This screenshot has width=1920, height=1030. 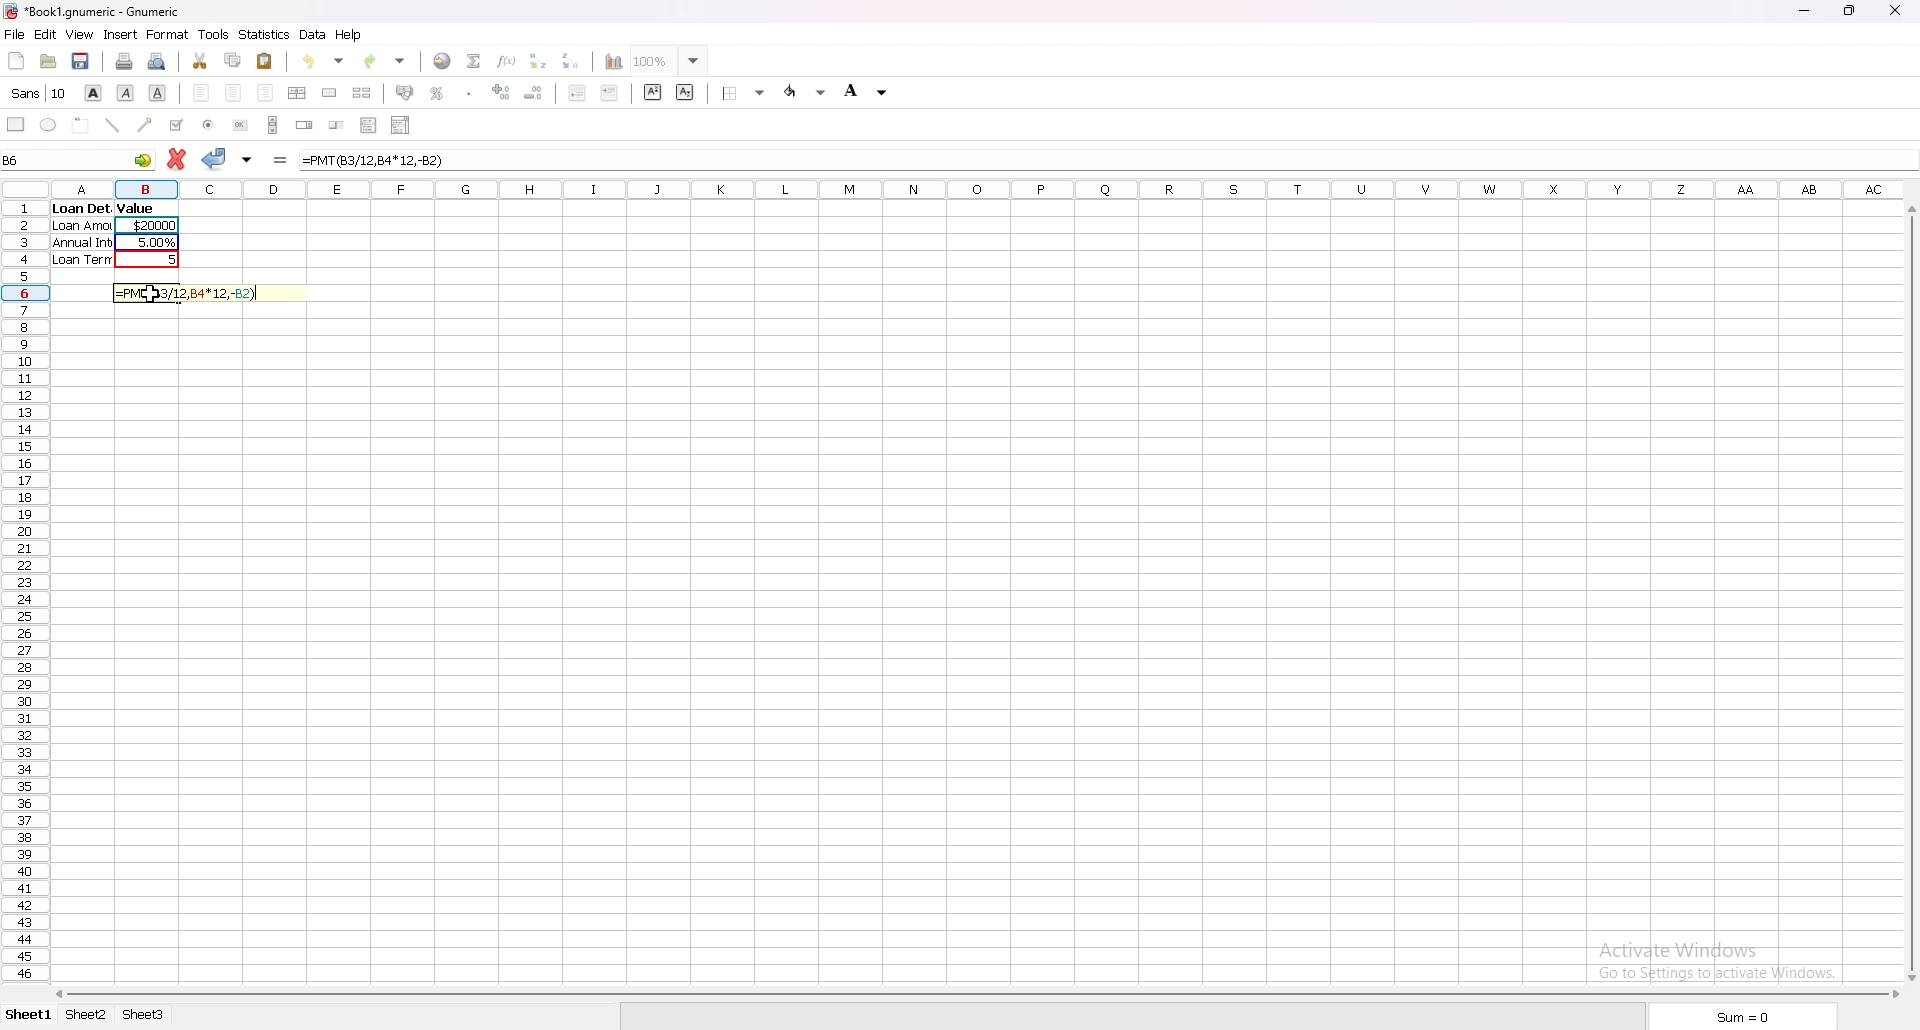 I want to click on statistics, so click(x=265, y=34).